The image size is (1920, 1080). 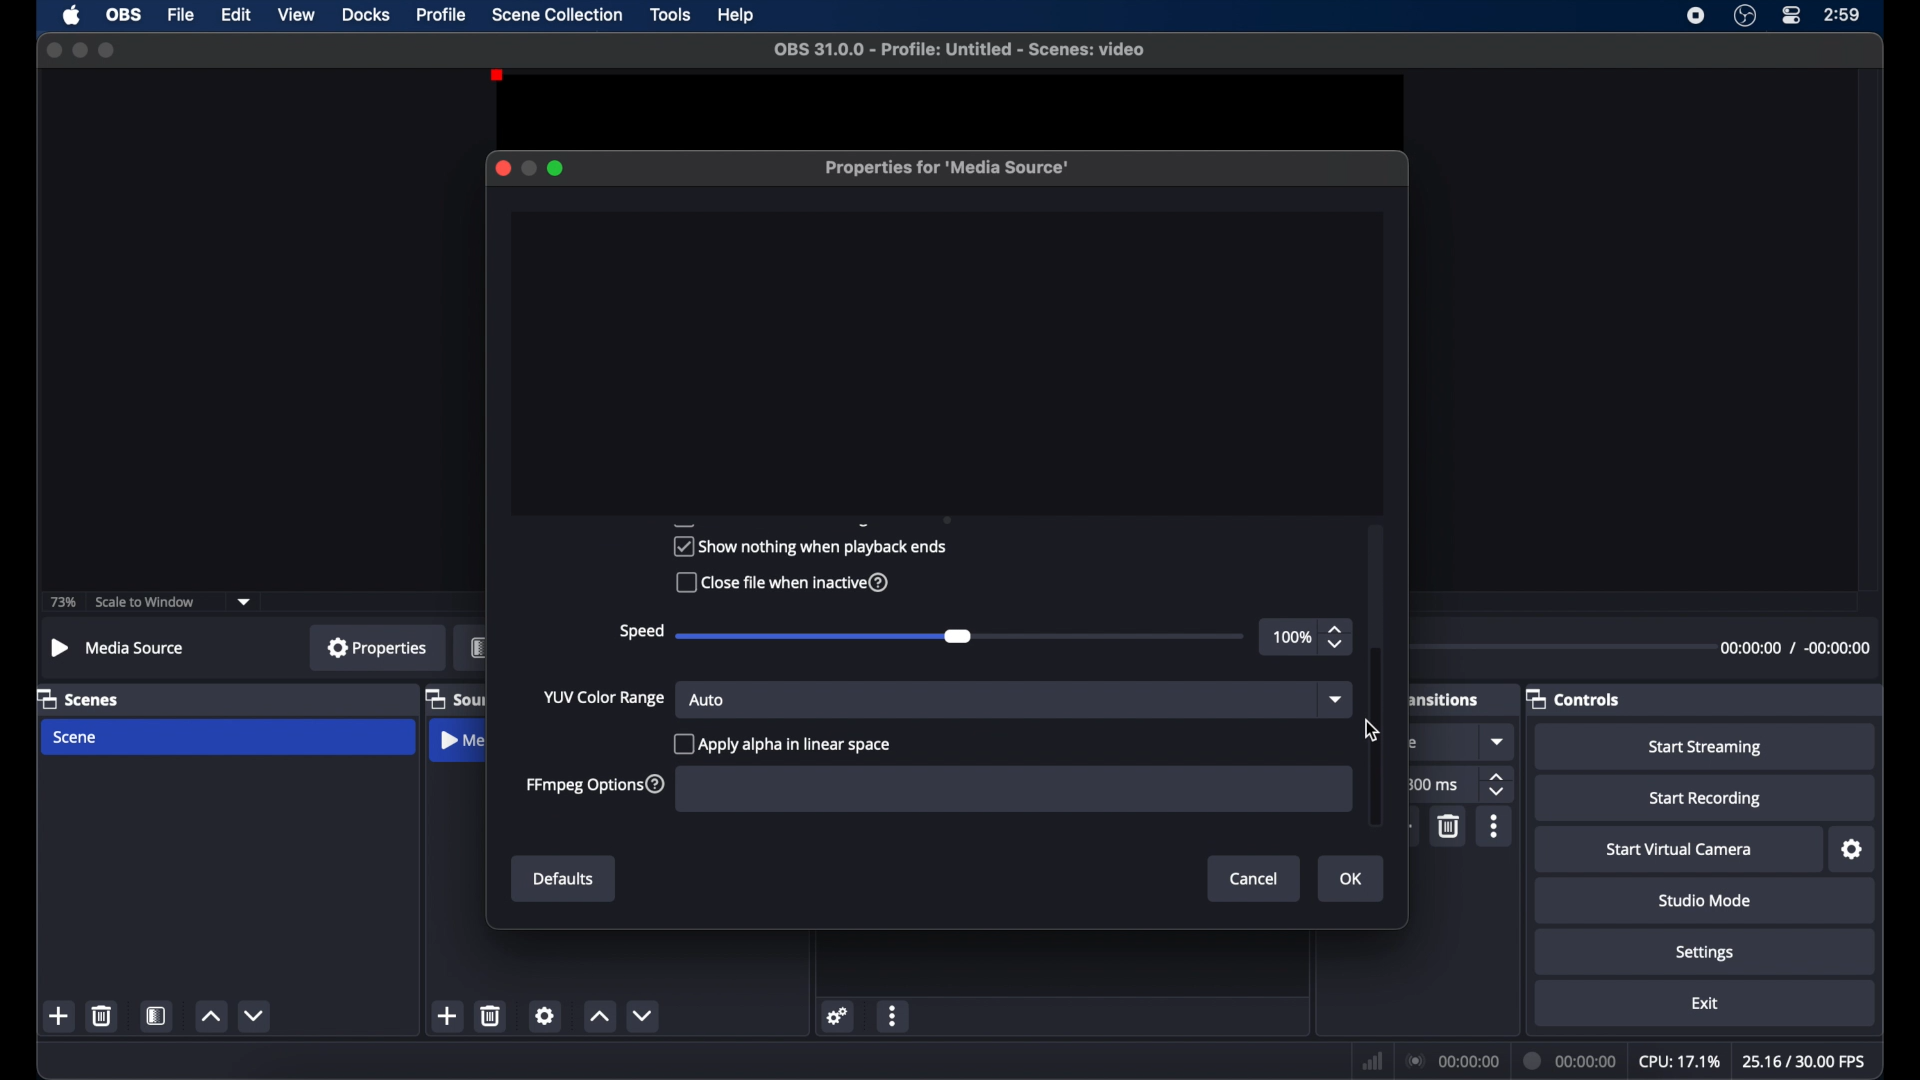 What do you see at coordinates (245, 602) in the screenshot?
I see `dropdown` at bounding box center [245, 602].